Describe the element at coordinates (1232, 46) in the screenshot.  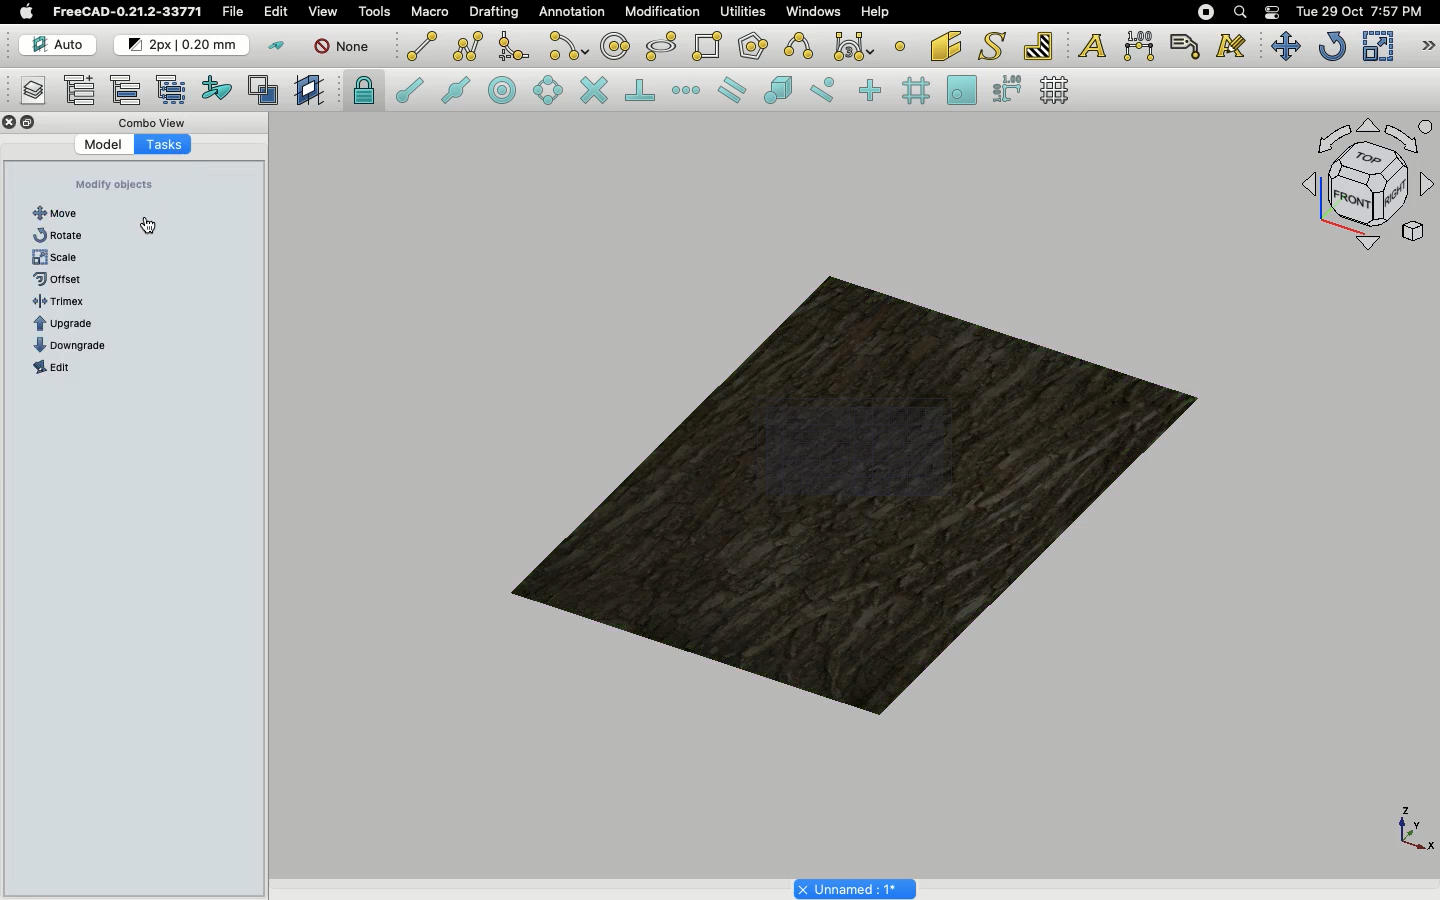
I see `Annotation styles` at that location.